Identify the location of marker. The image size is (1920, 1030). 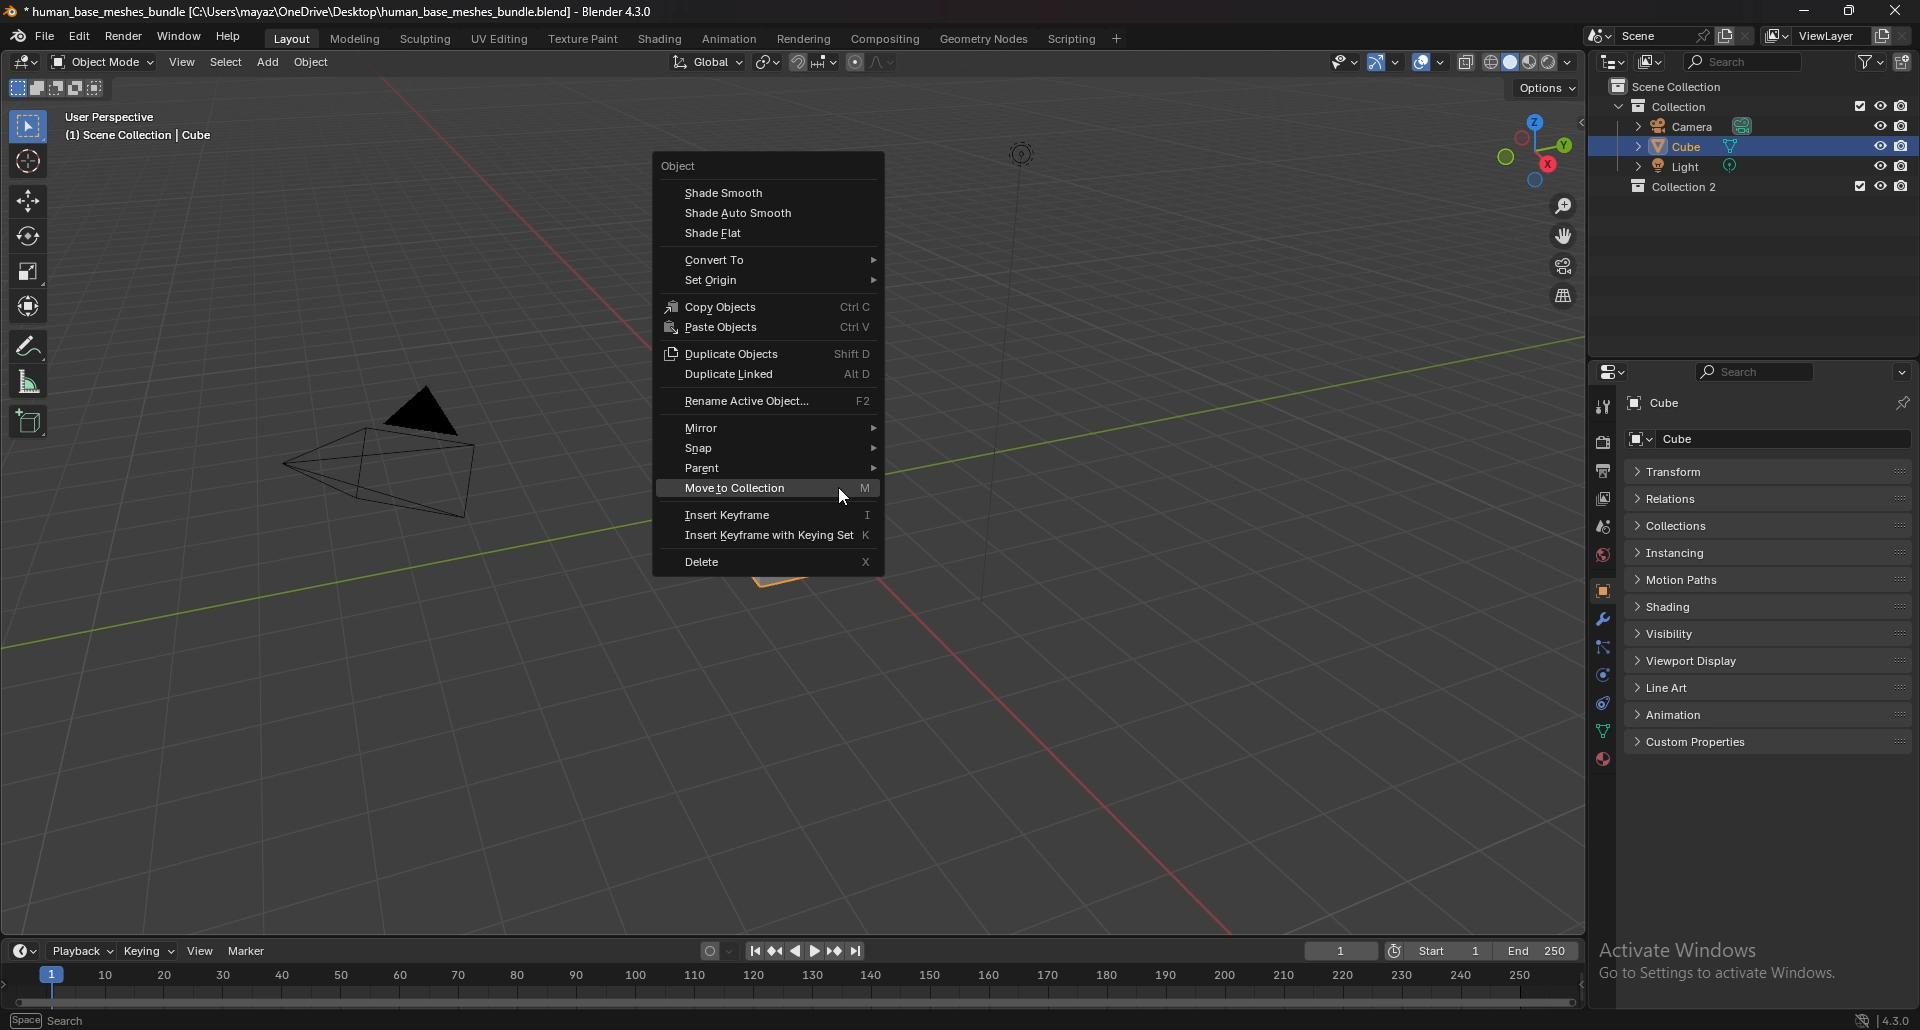
(249, 951).